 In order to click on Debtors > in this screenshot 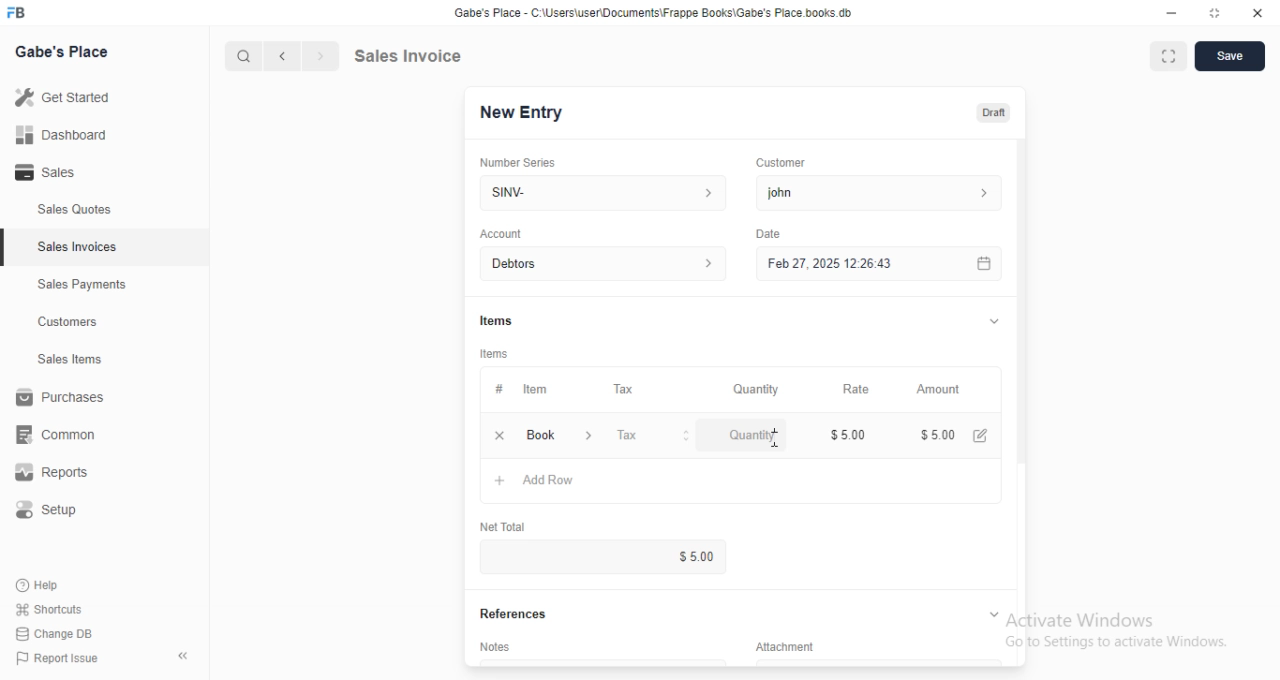, I will do `click(599, 263)`.